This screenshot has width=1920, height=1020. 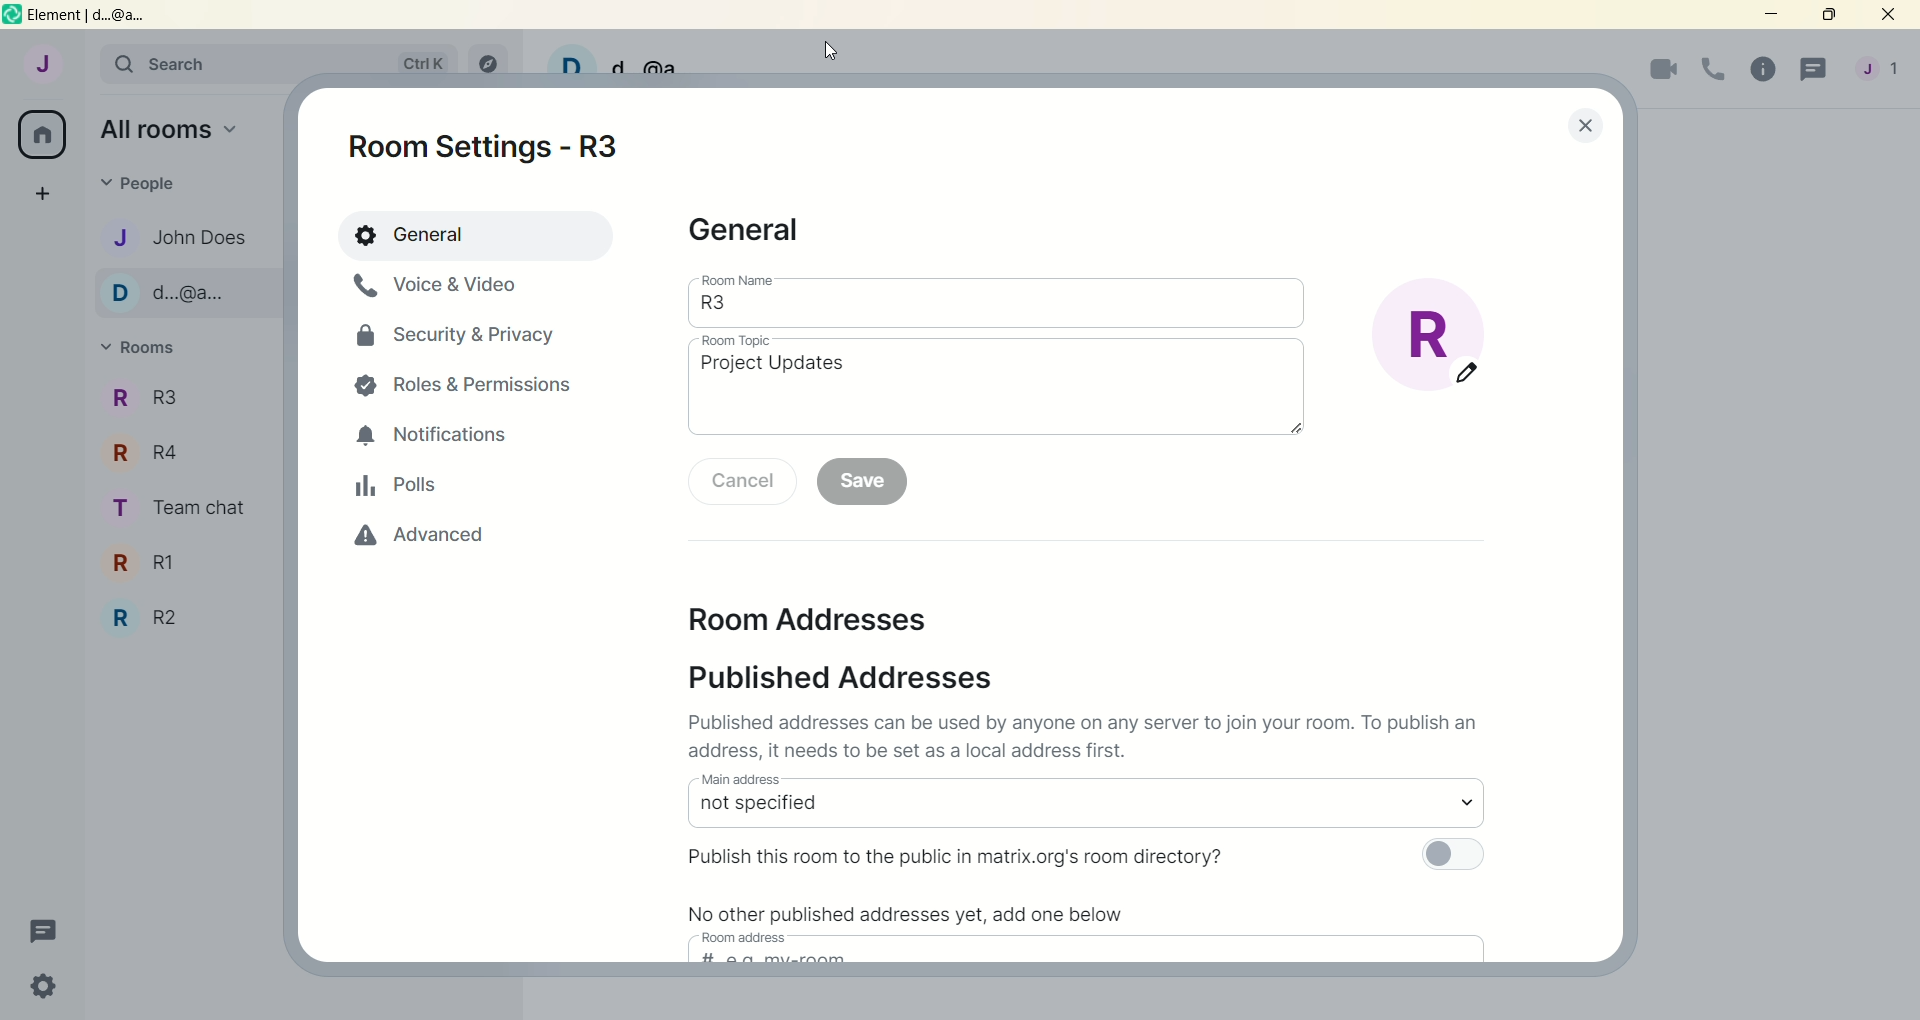 What do you see at coordinates (177, 128) in the screenshot?
I see `all rooms` at bounding box center [177, 128].